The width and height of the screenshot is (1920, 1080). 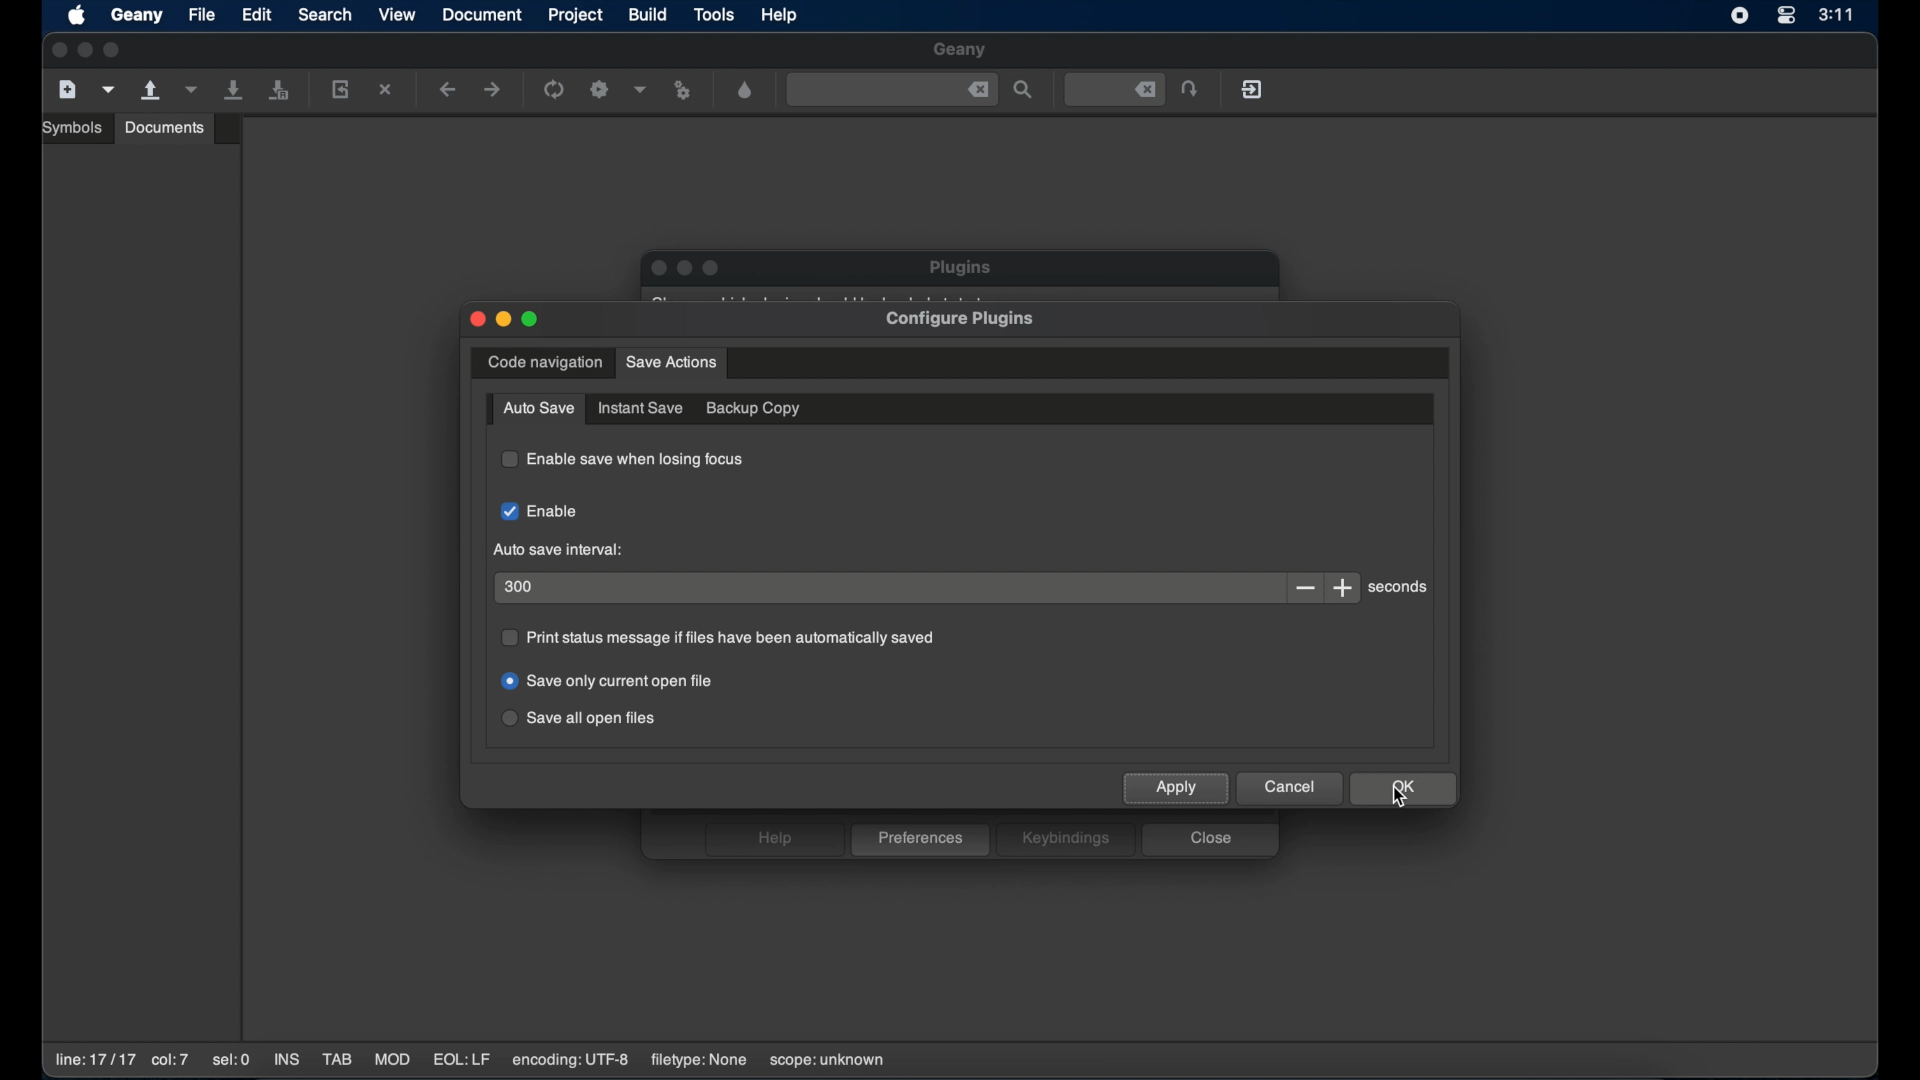 What do you see at coordinates (532, 319) in the screenshot?
I see `maximize` at bounding box center [532, 319].